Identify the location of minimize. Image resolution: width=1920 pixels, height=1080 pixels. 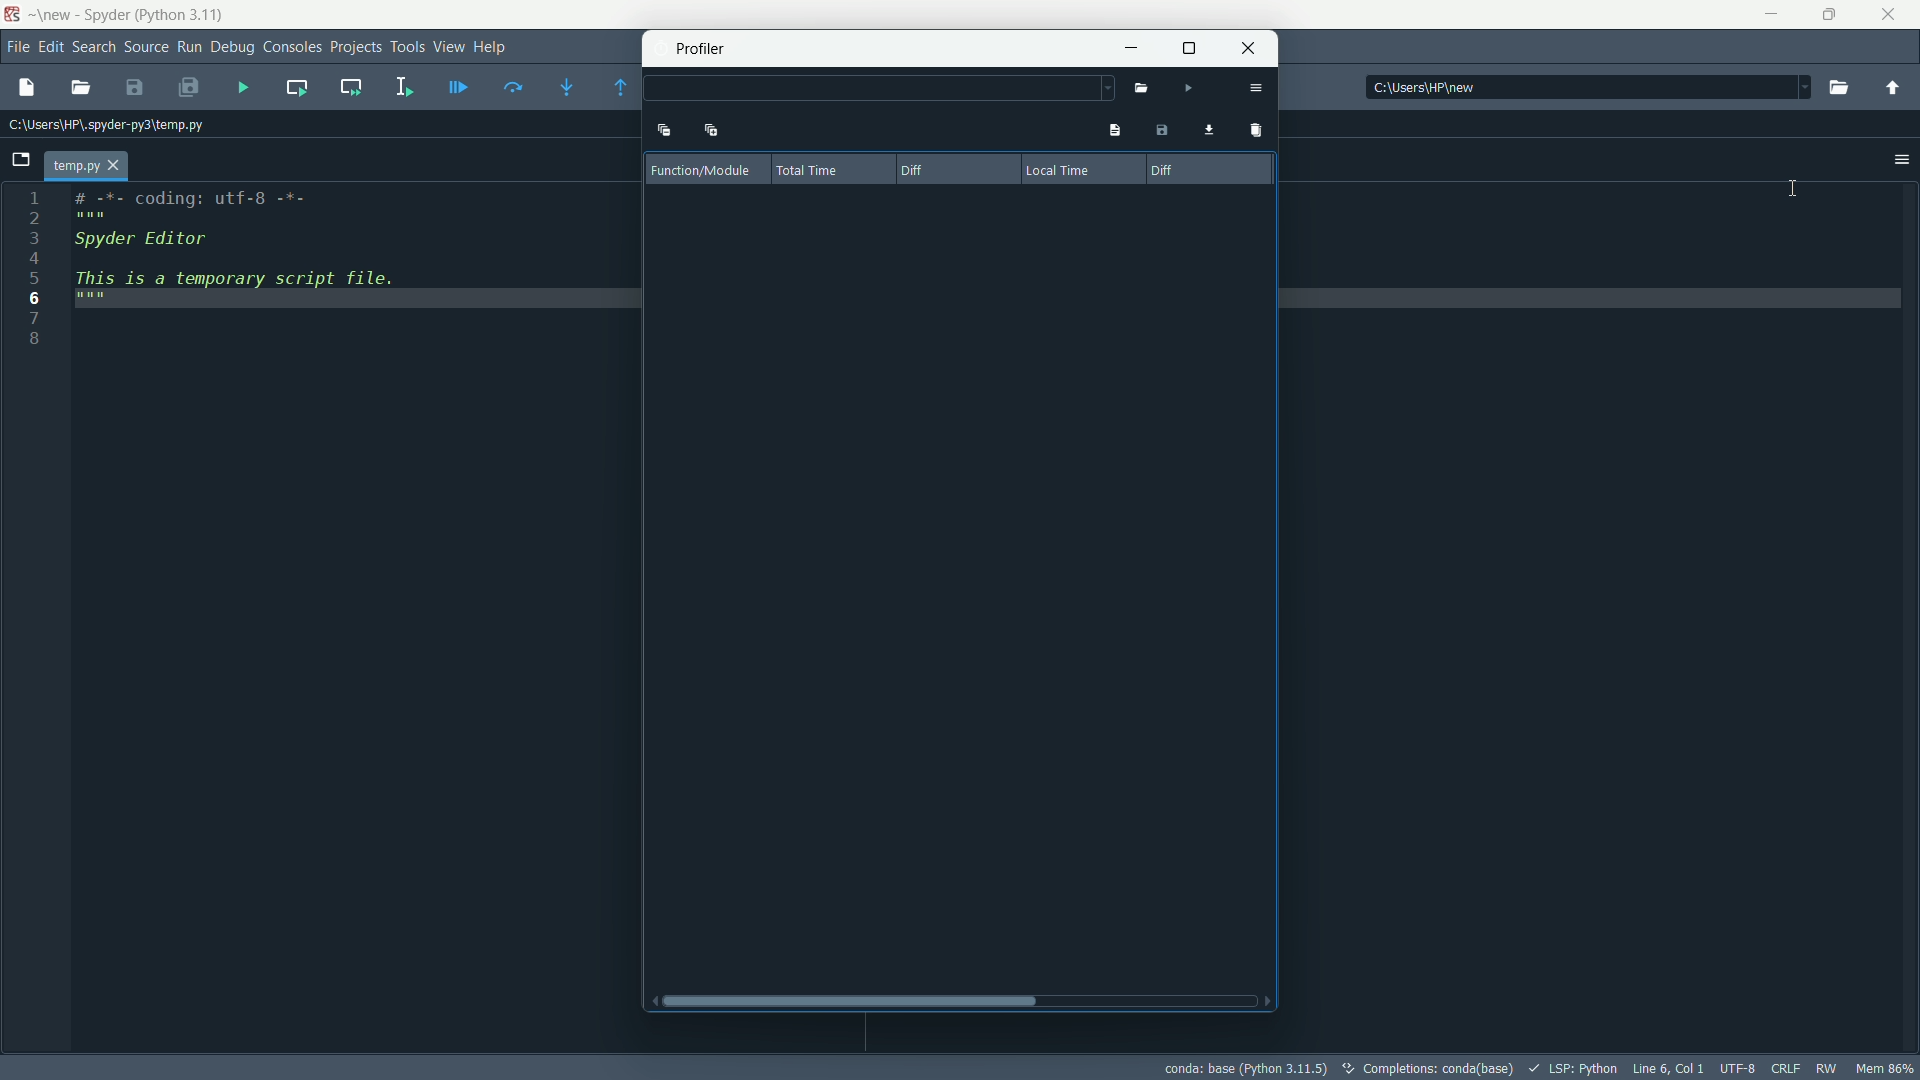
(1772, 15).